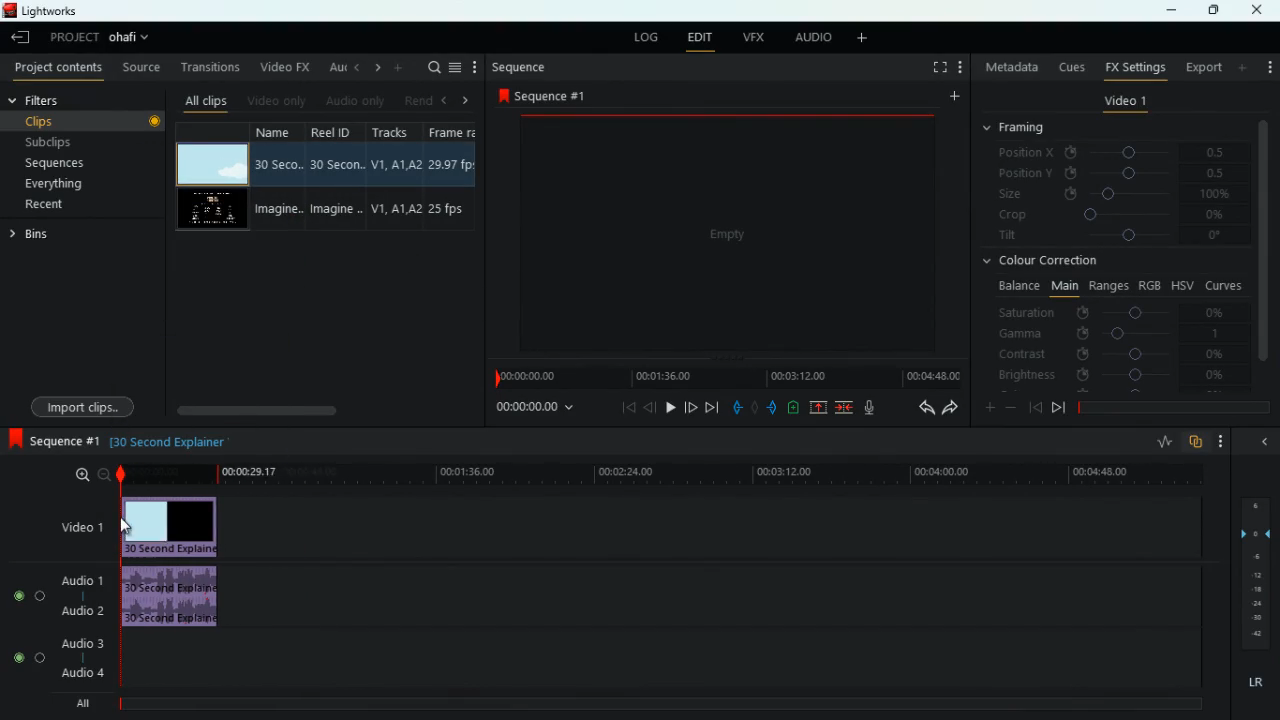  I want to click on position y, so click(1104, 174).